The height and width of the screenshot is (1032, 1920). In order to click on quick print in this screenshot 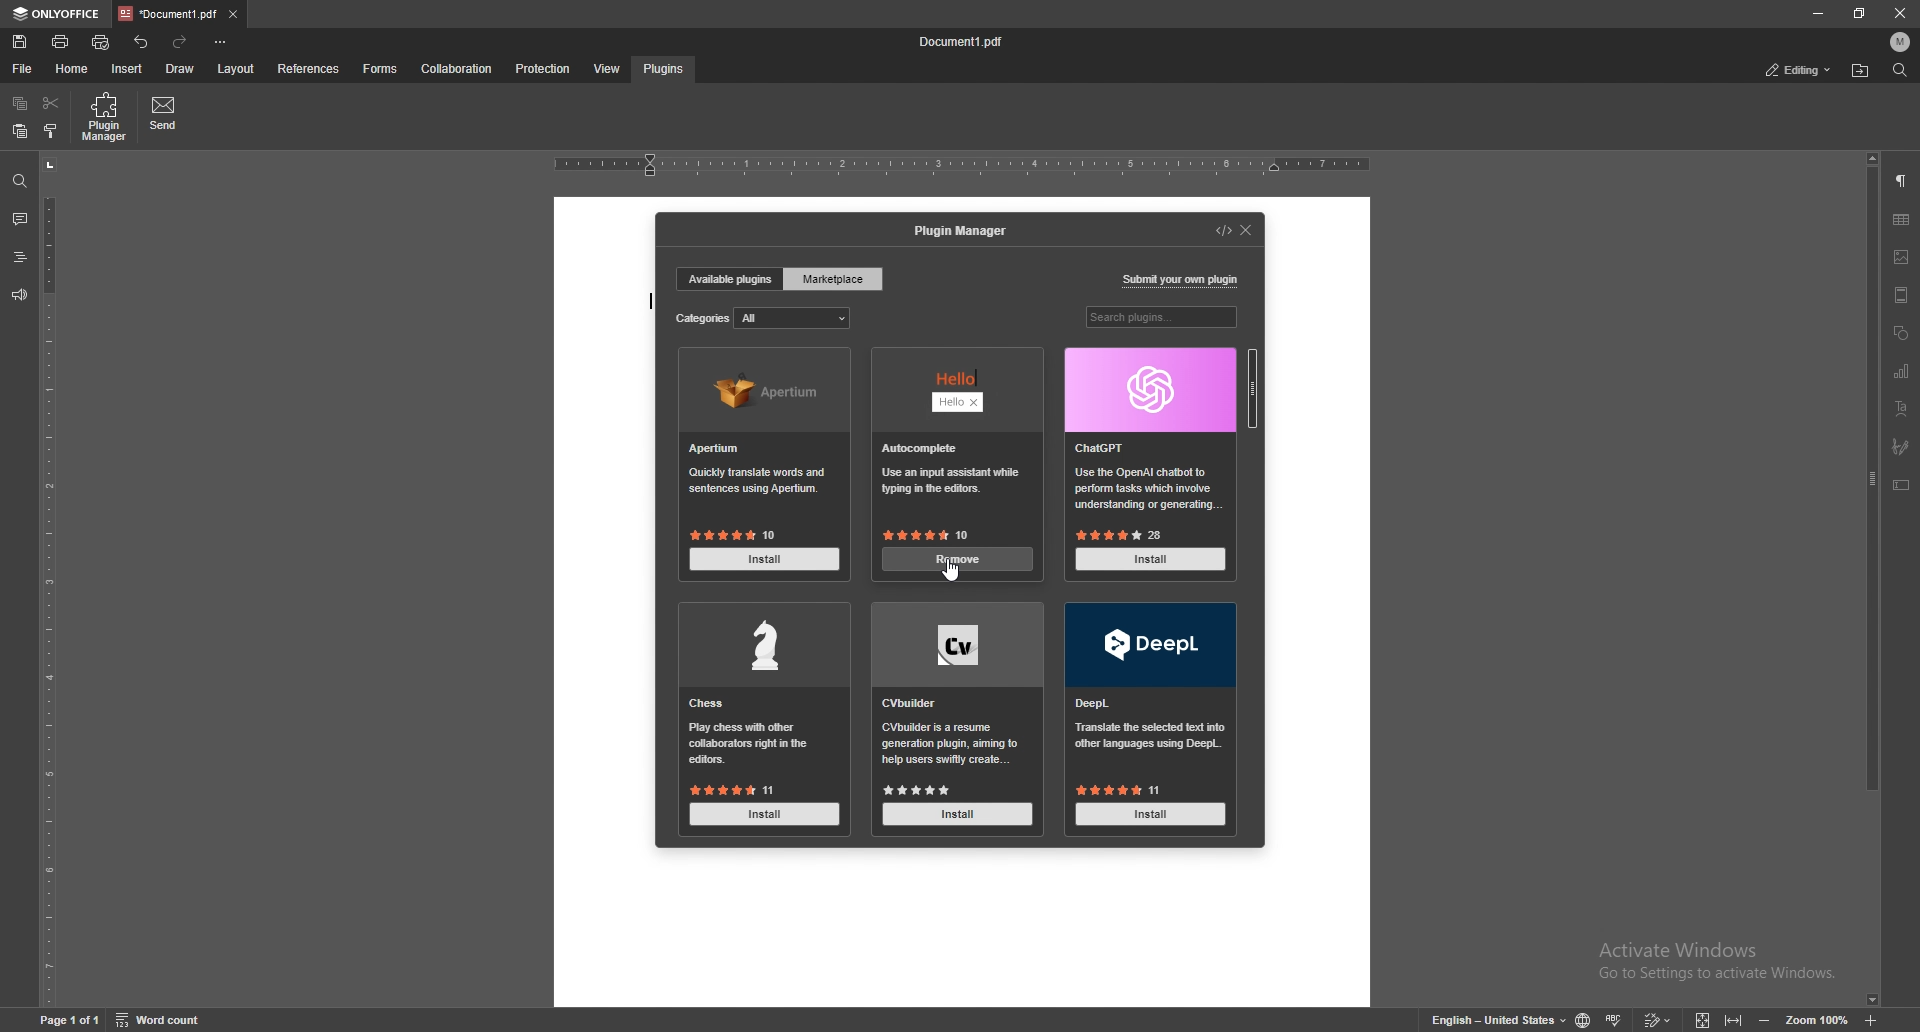, I will do `click(101, 42)`.